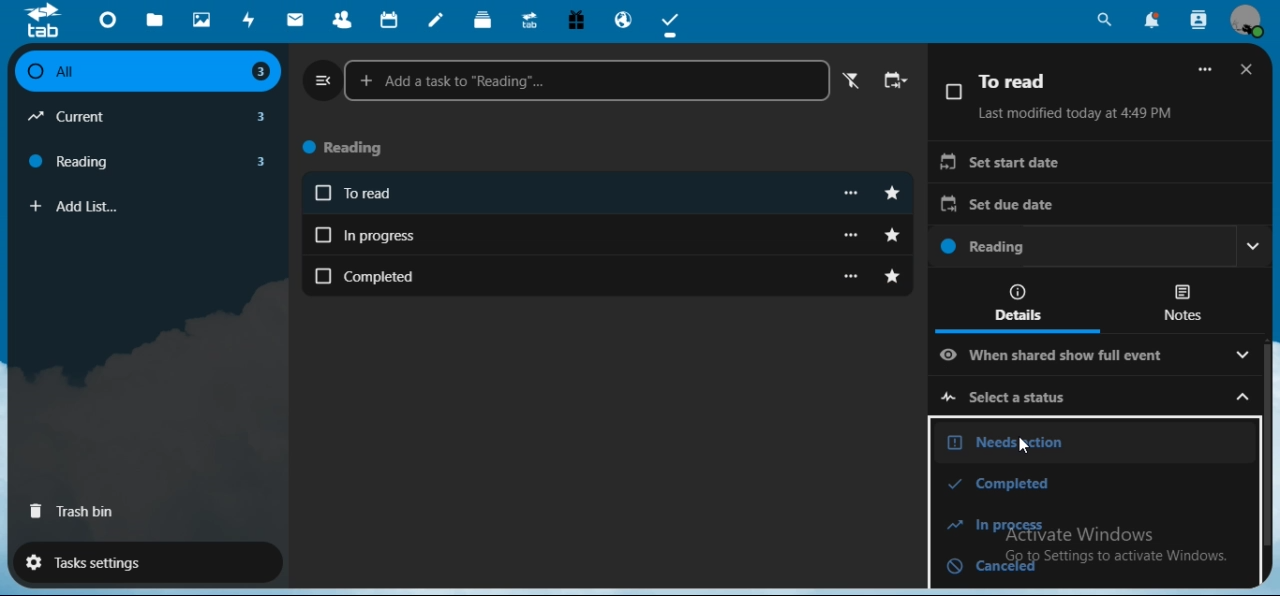 The image size is (1280, 596). I want to click on activity, so click(246, 21).